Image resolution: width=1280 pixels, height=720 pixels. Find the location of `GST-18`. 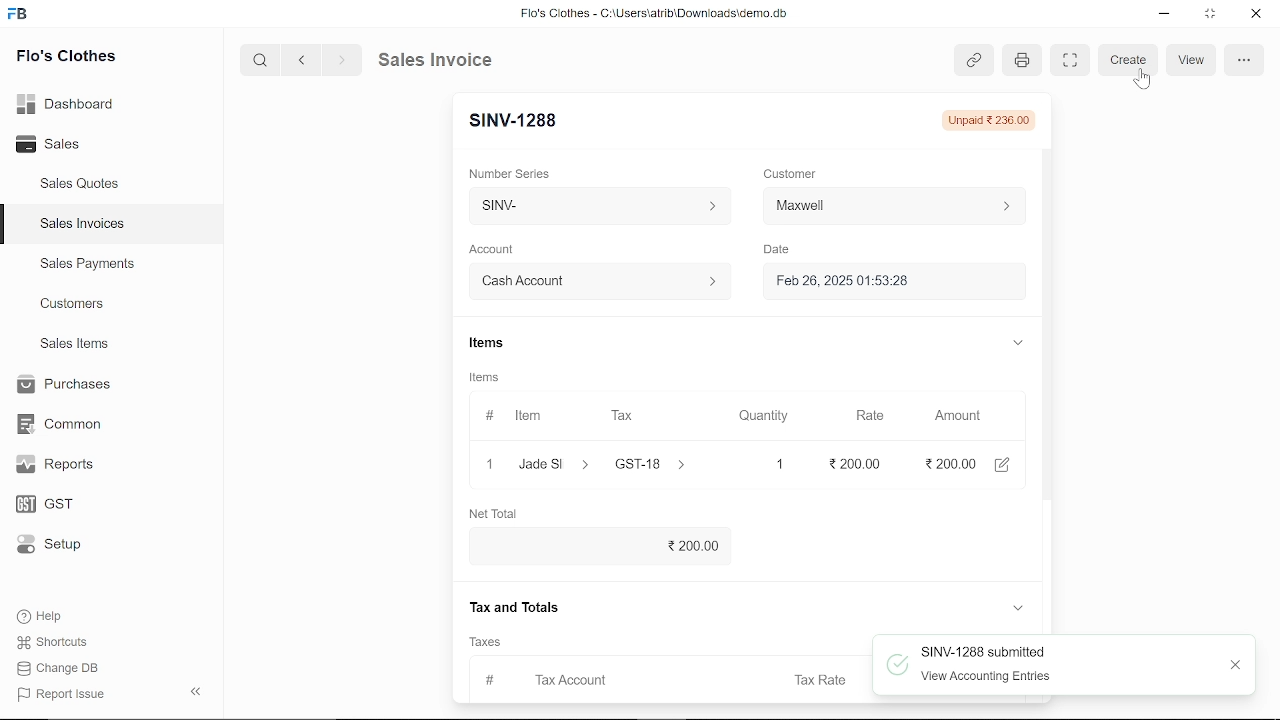

GST-18 is located at coordinates (662, 464).